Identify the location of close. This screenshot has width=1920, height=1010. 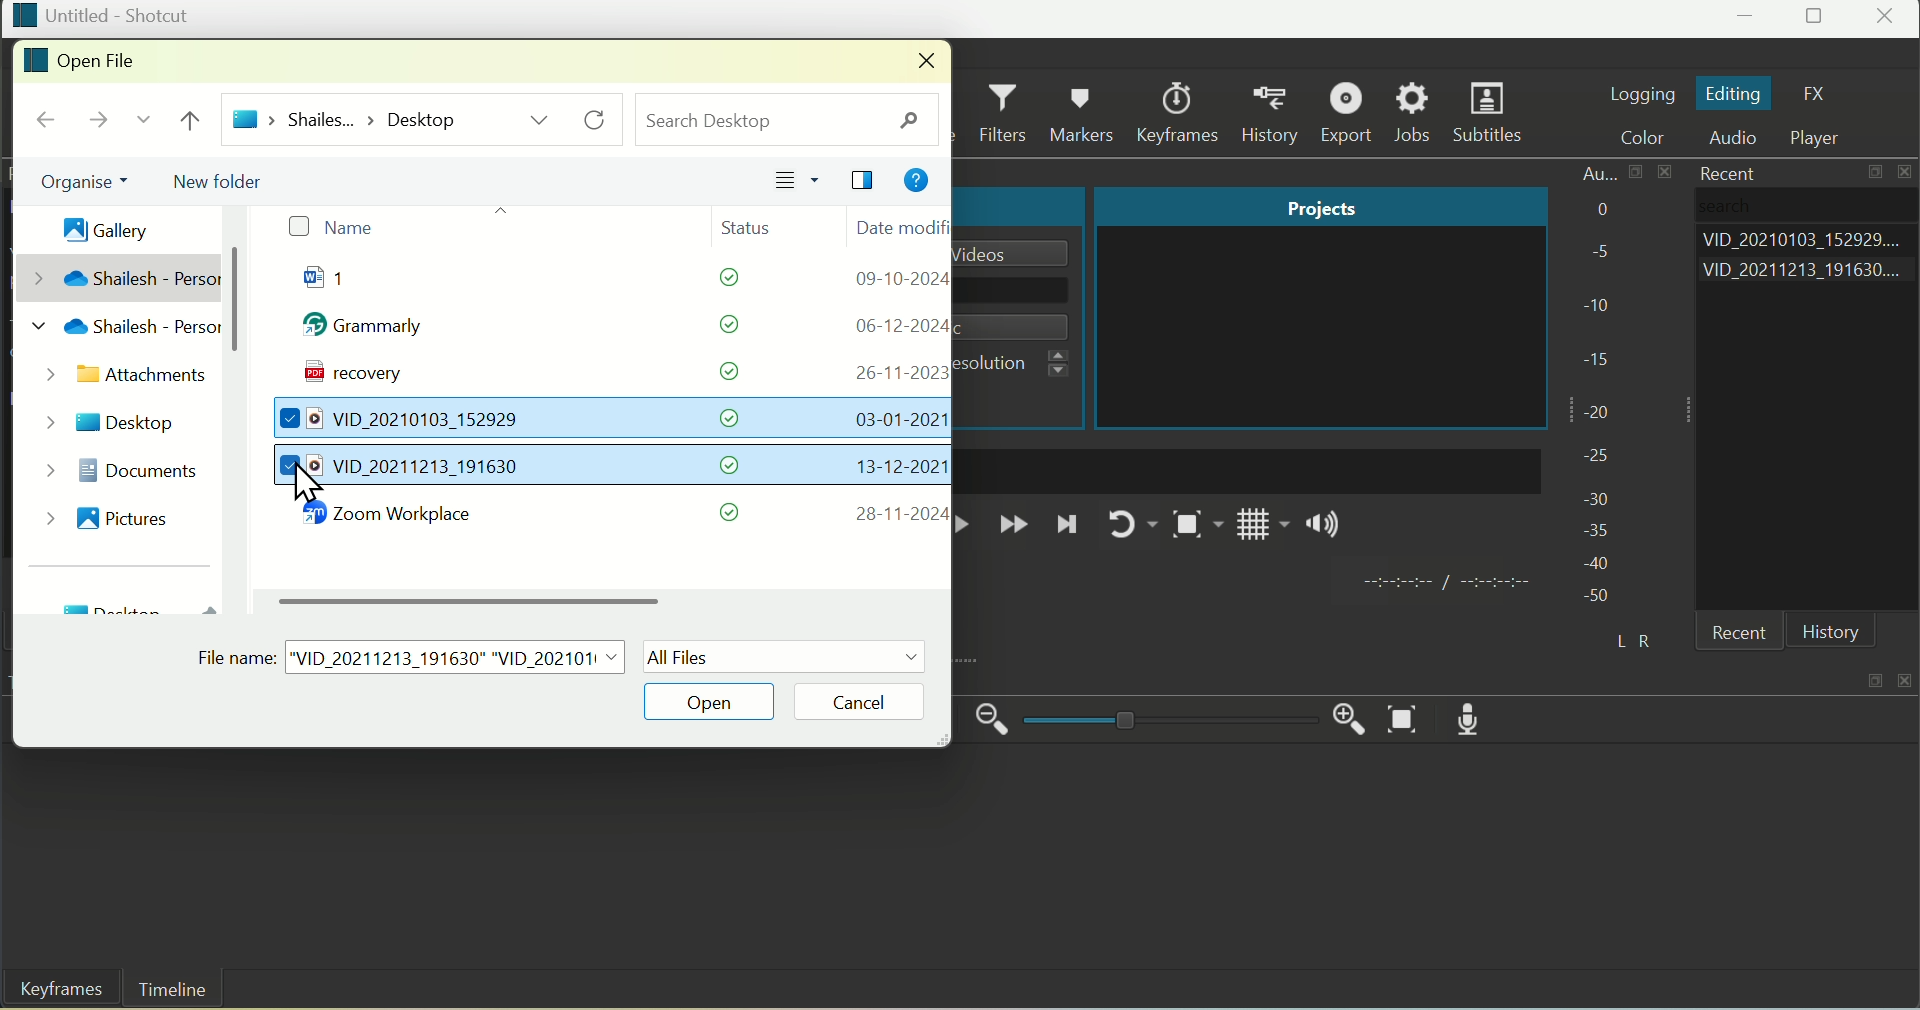
(1908, 676).